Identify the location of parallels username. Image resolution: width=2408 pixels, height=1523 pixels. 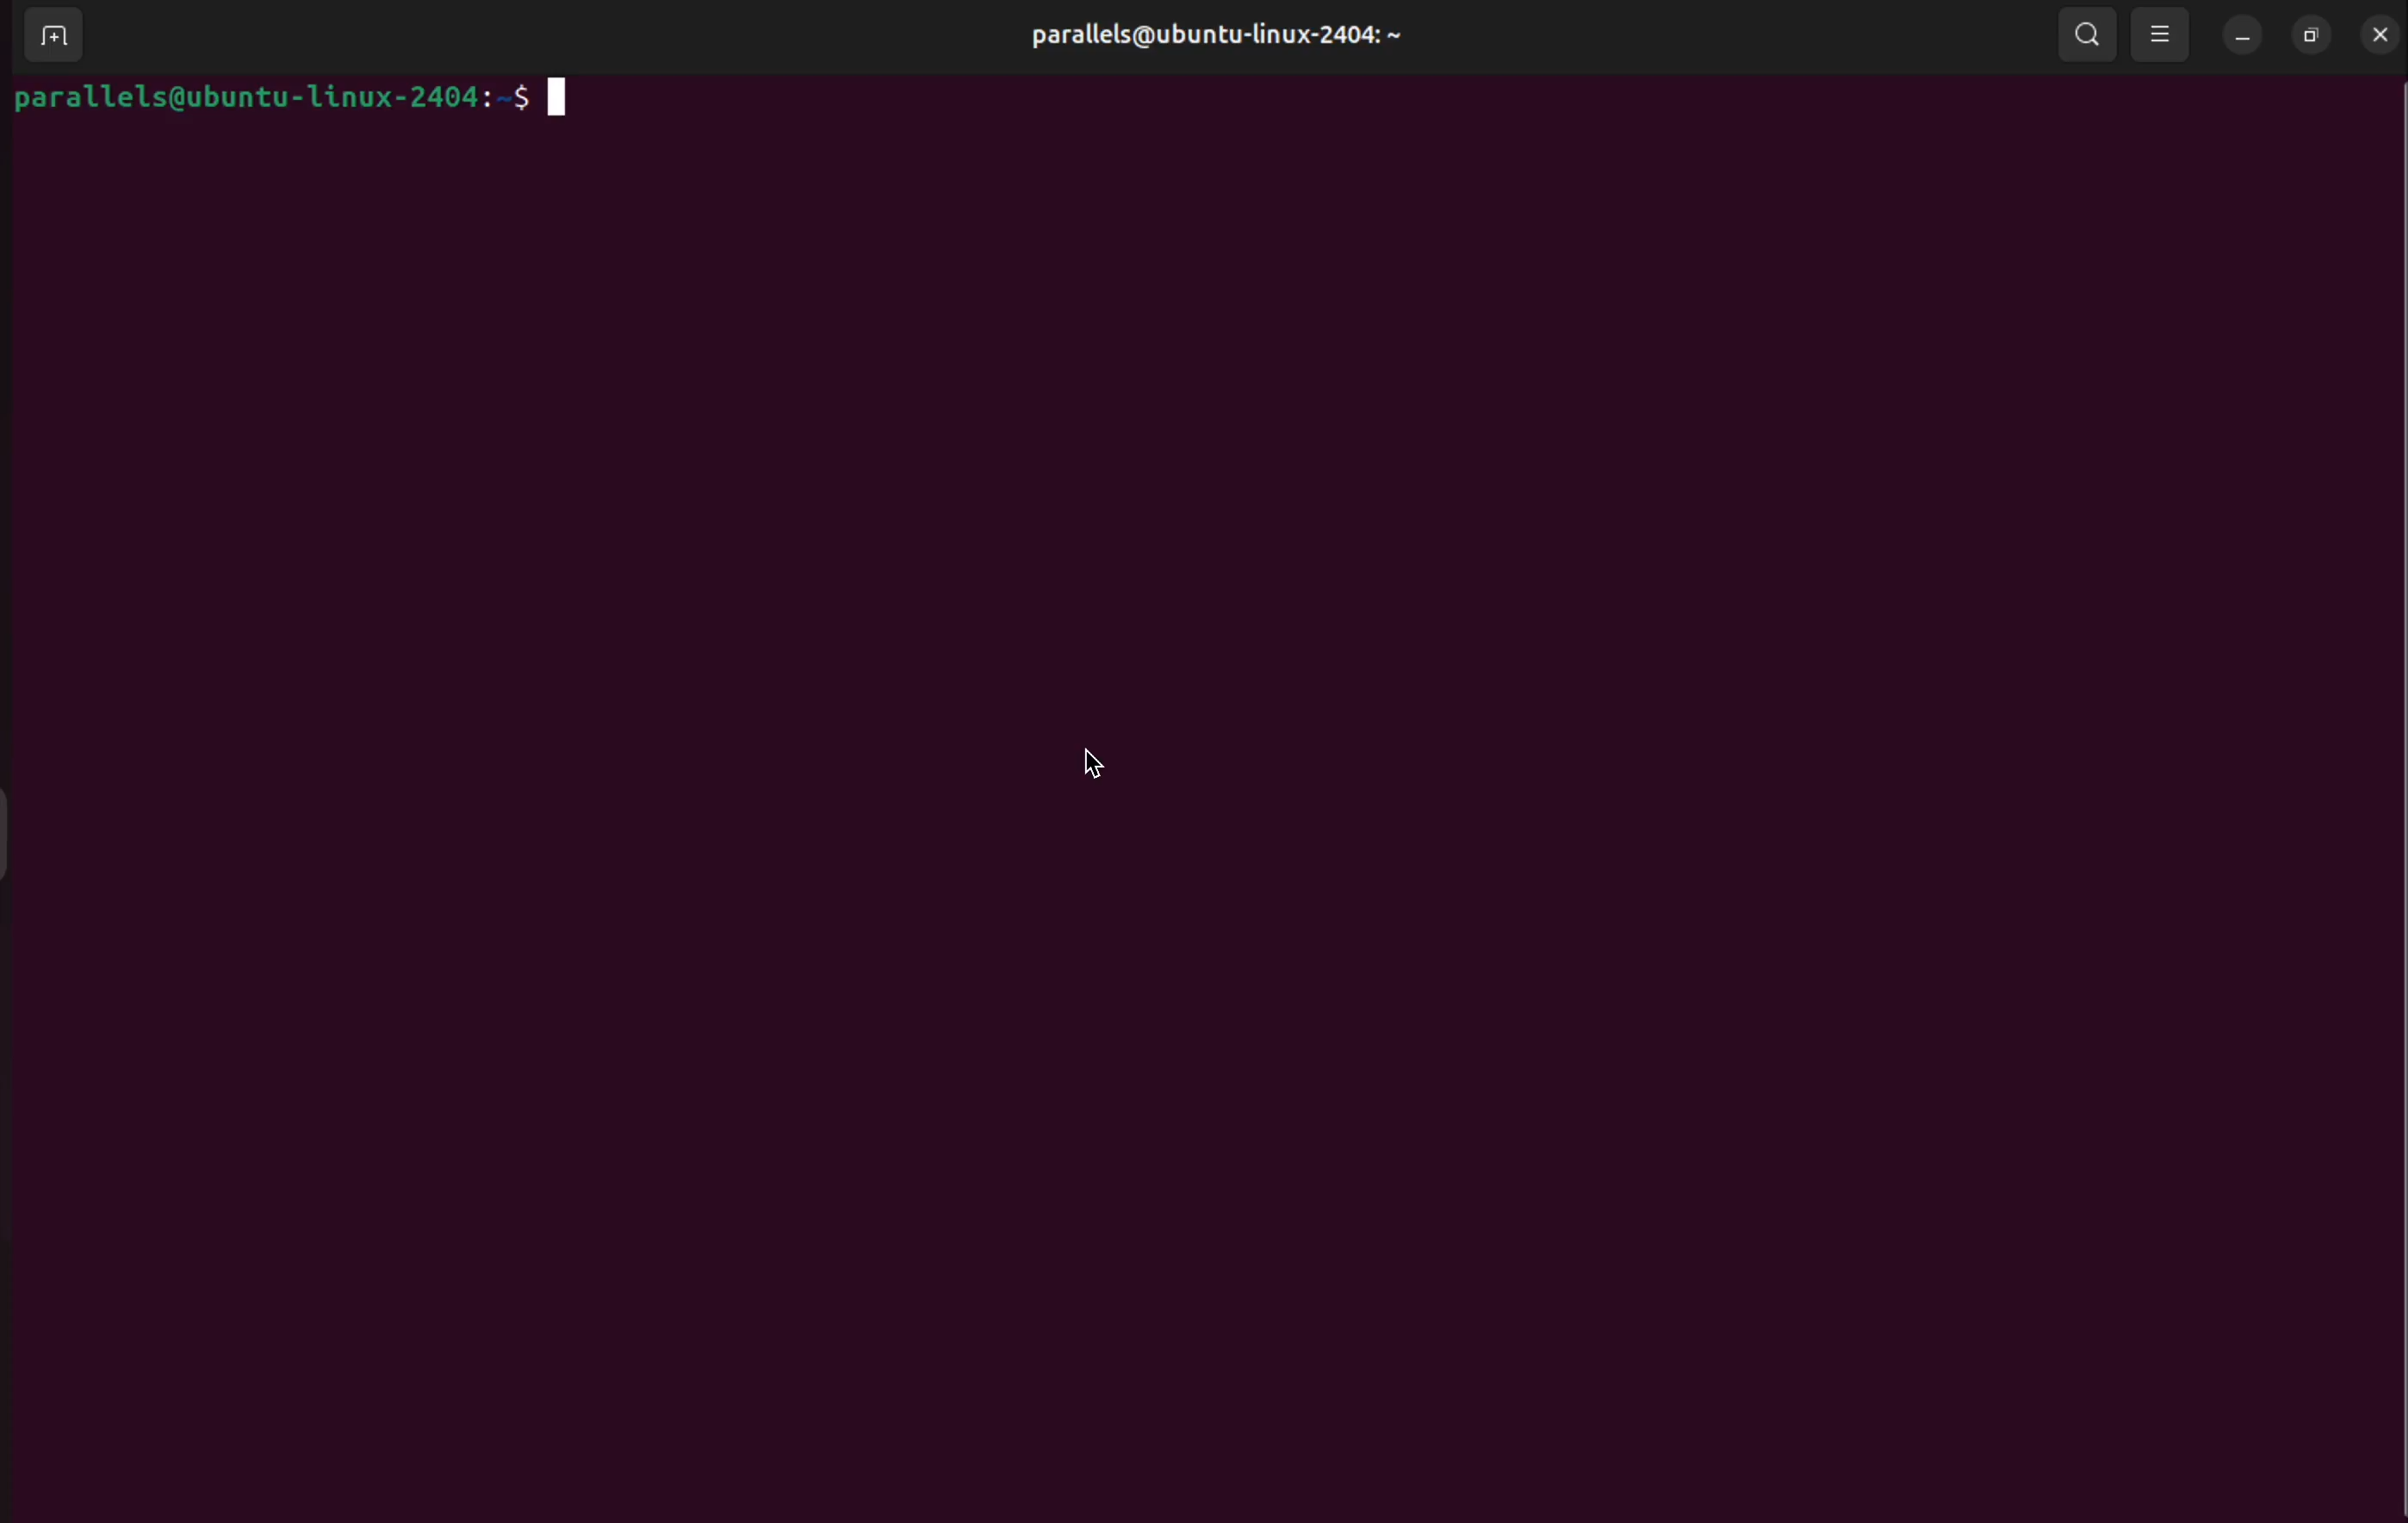
(1212, 37).